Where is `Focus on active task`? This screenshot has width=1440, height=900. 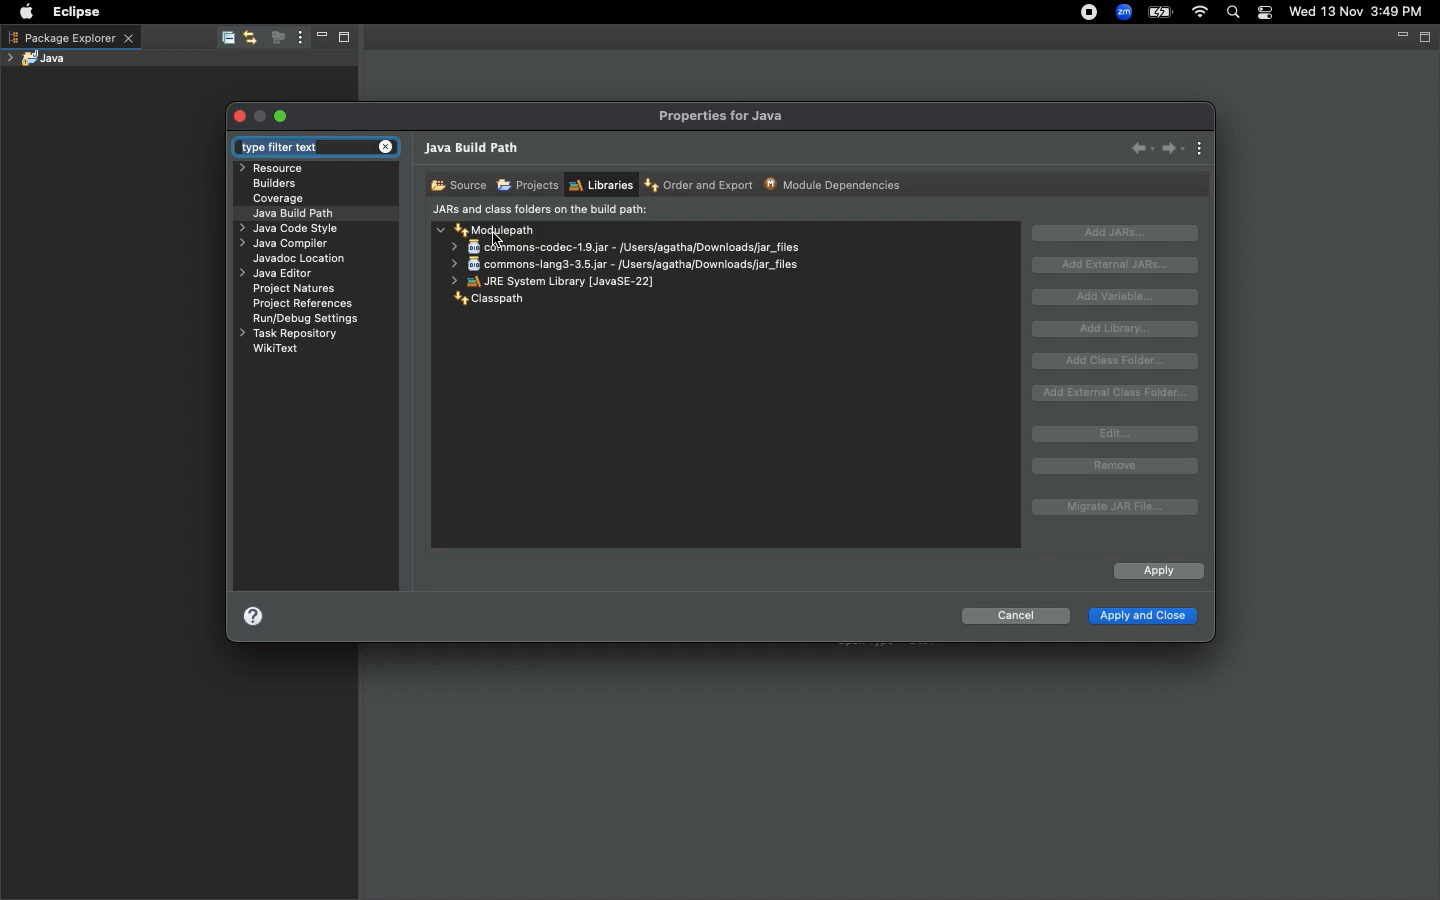
Focus on active task is located at coordinates (276, 39).